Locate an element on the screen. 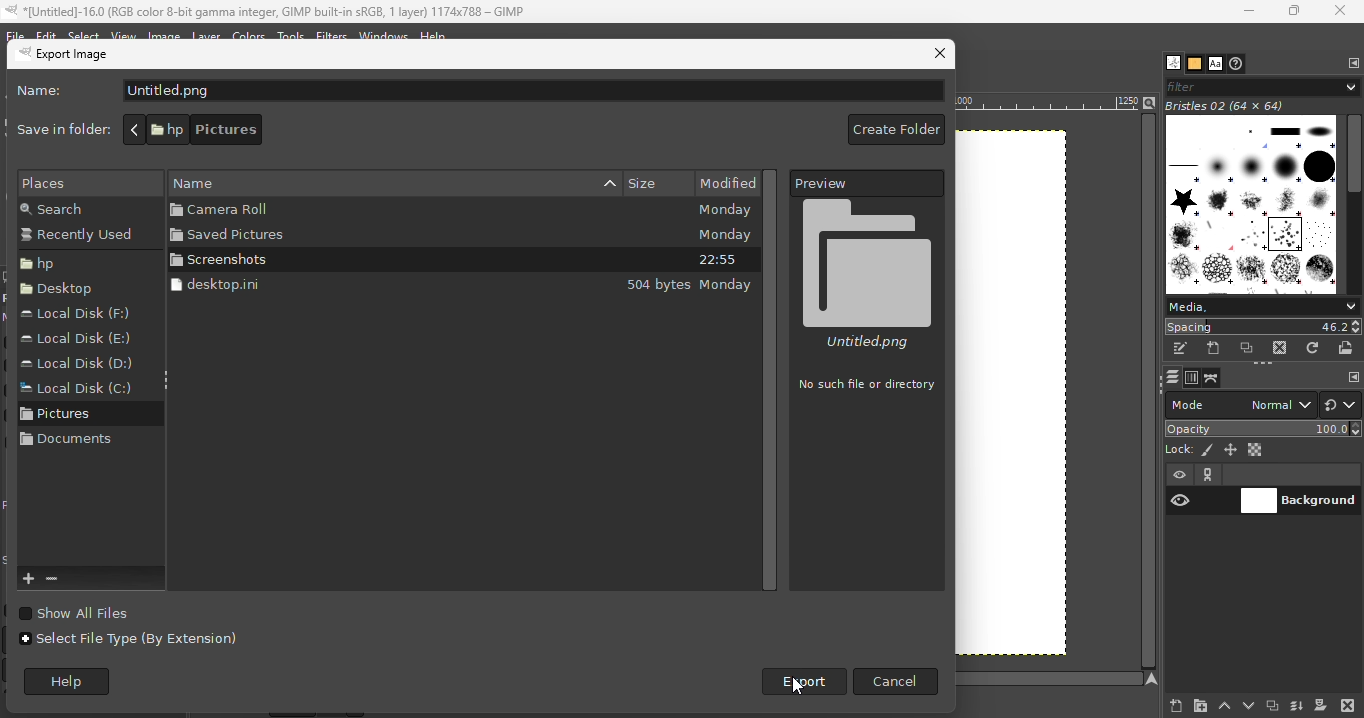 The height and width of the screenshot is (718, 1364). Saved pictures folder is located at coordinates (353, 235).